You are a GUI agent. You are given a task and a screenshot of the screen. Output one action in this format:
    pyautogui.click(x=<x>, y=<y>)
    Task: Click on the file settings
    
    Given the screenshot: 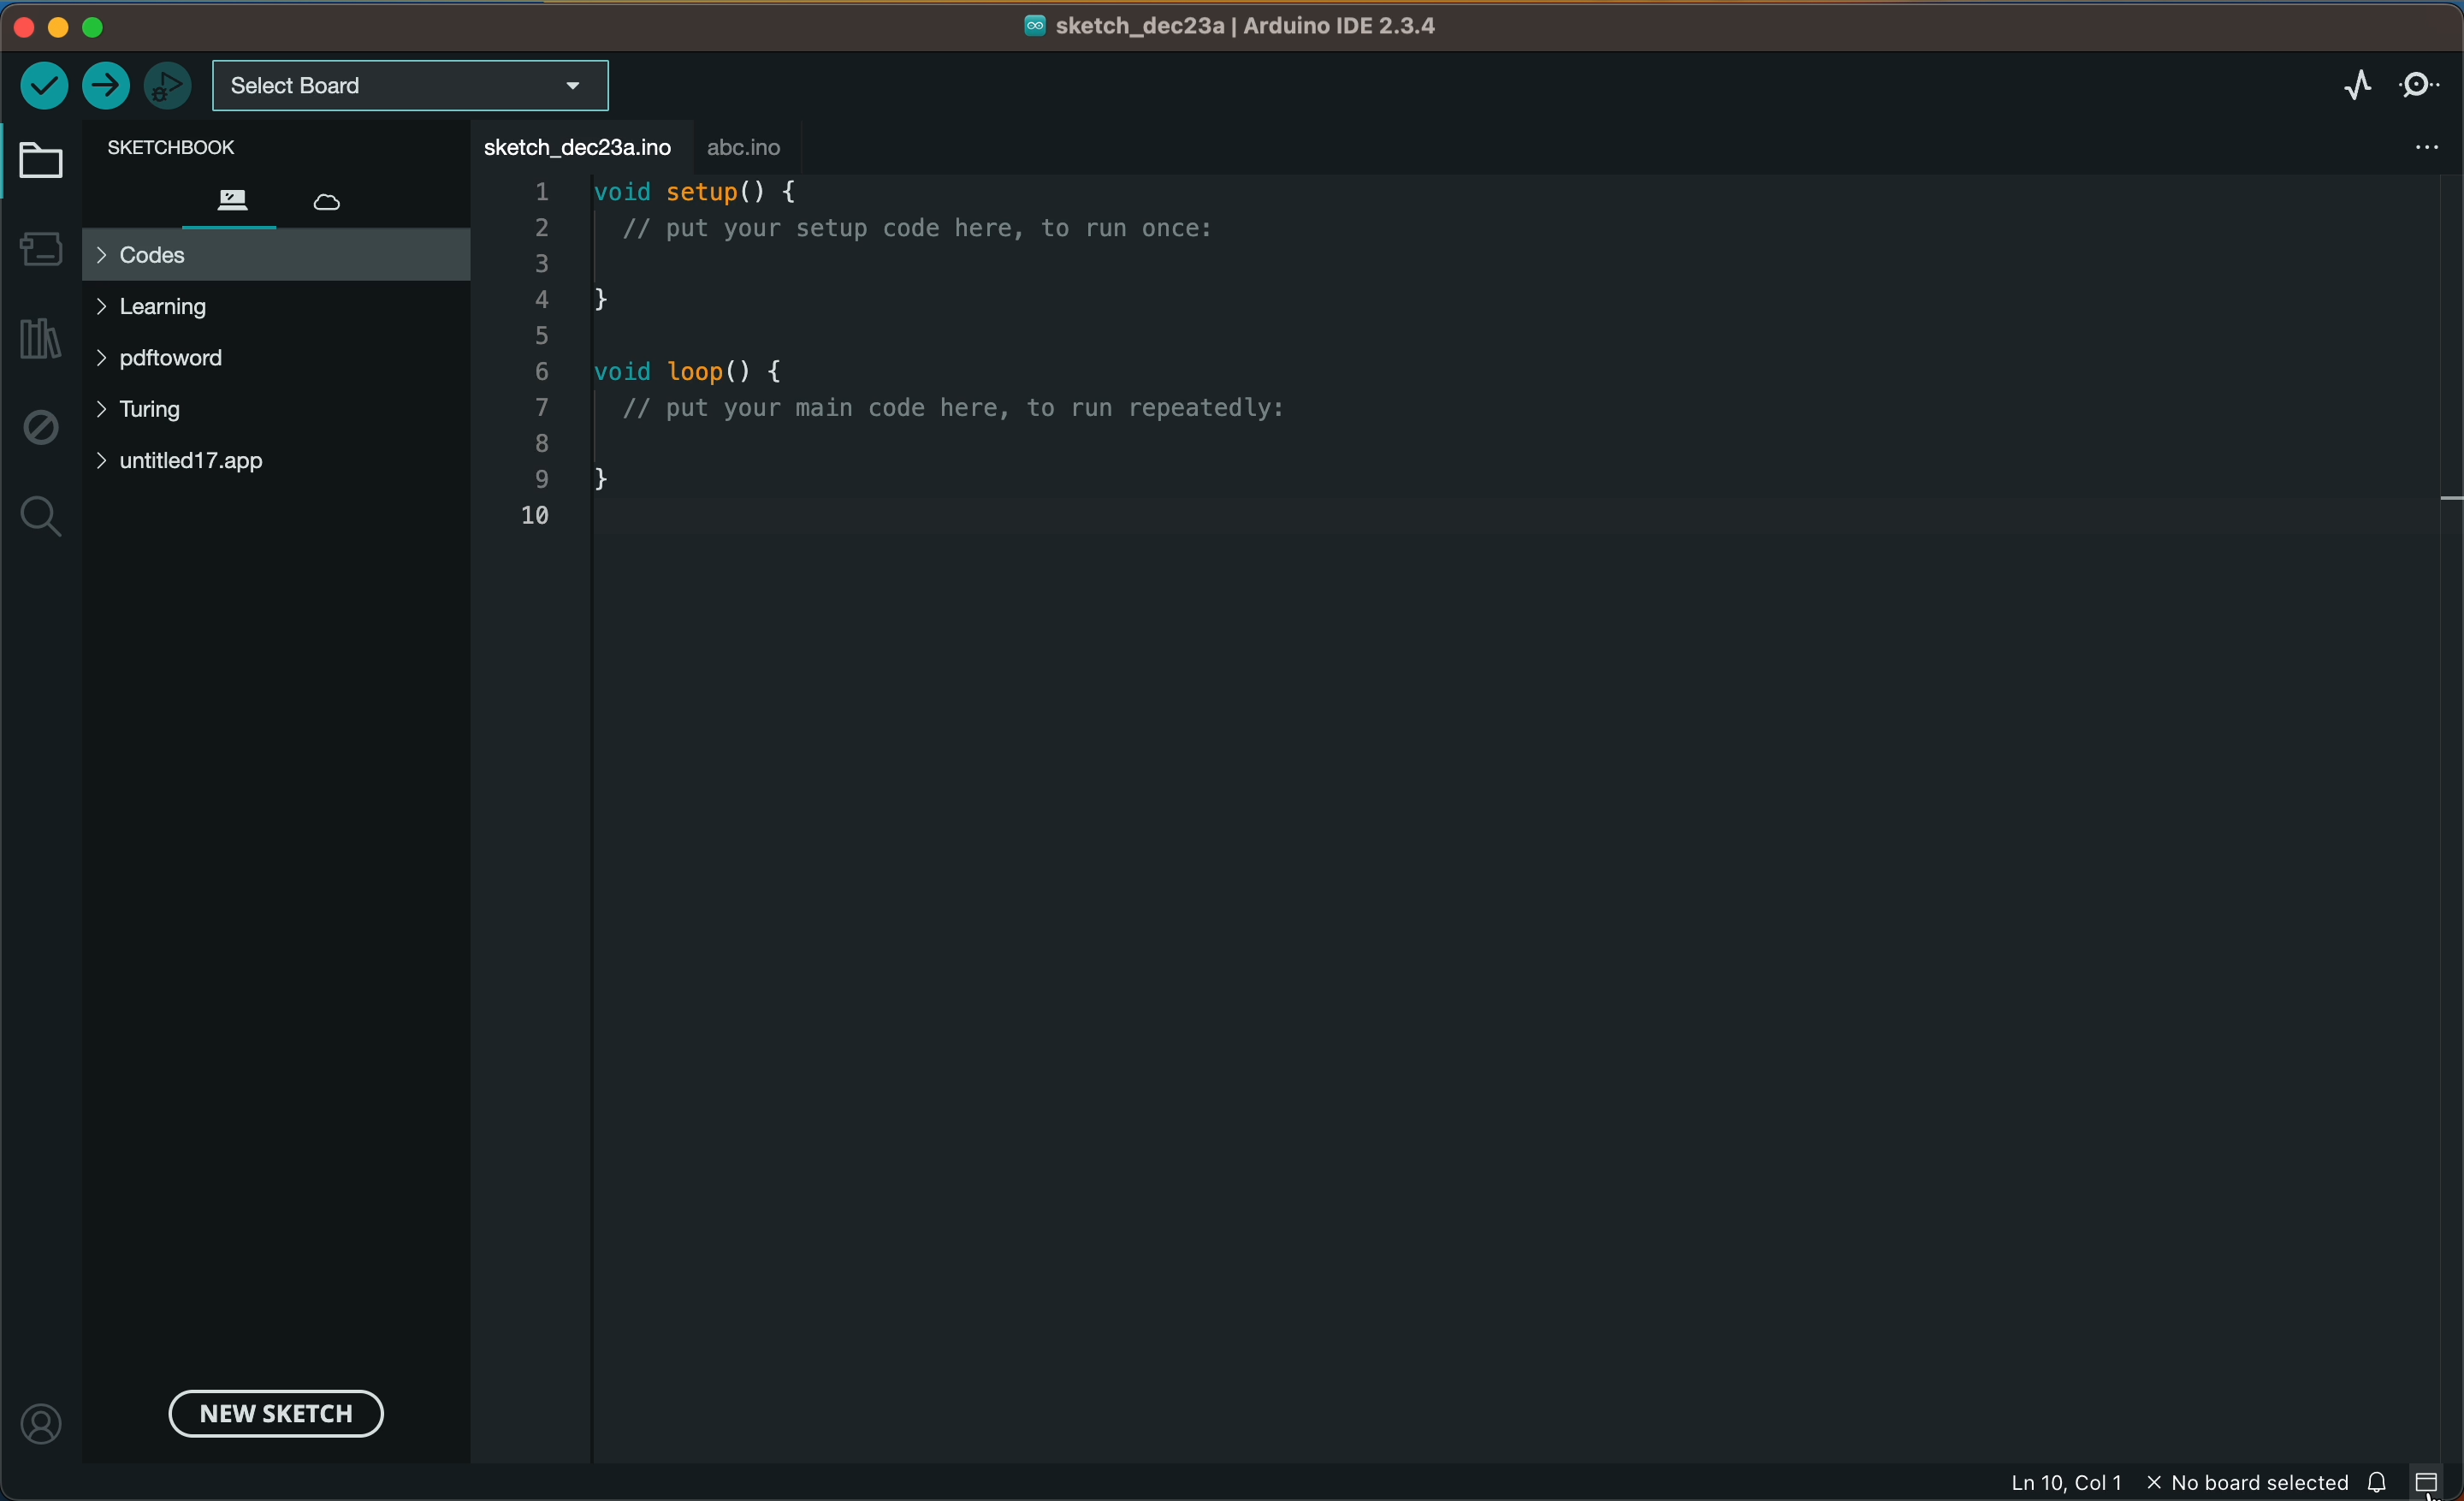 What is the action you would take?
    pyautogui.click(x=2428, y=144)
    